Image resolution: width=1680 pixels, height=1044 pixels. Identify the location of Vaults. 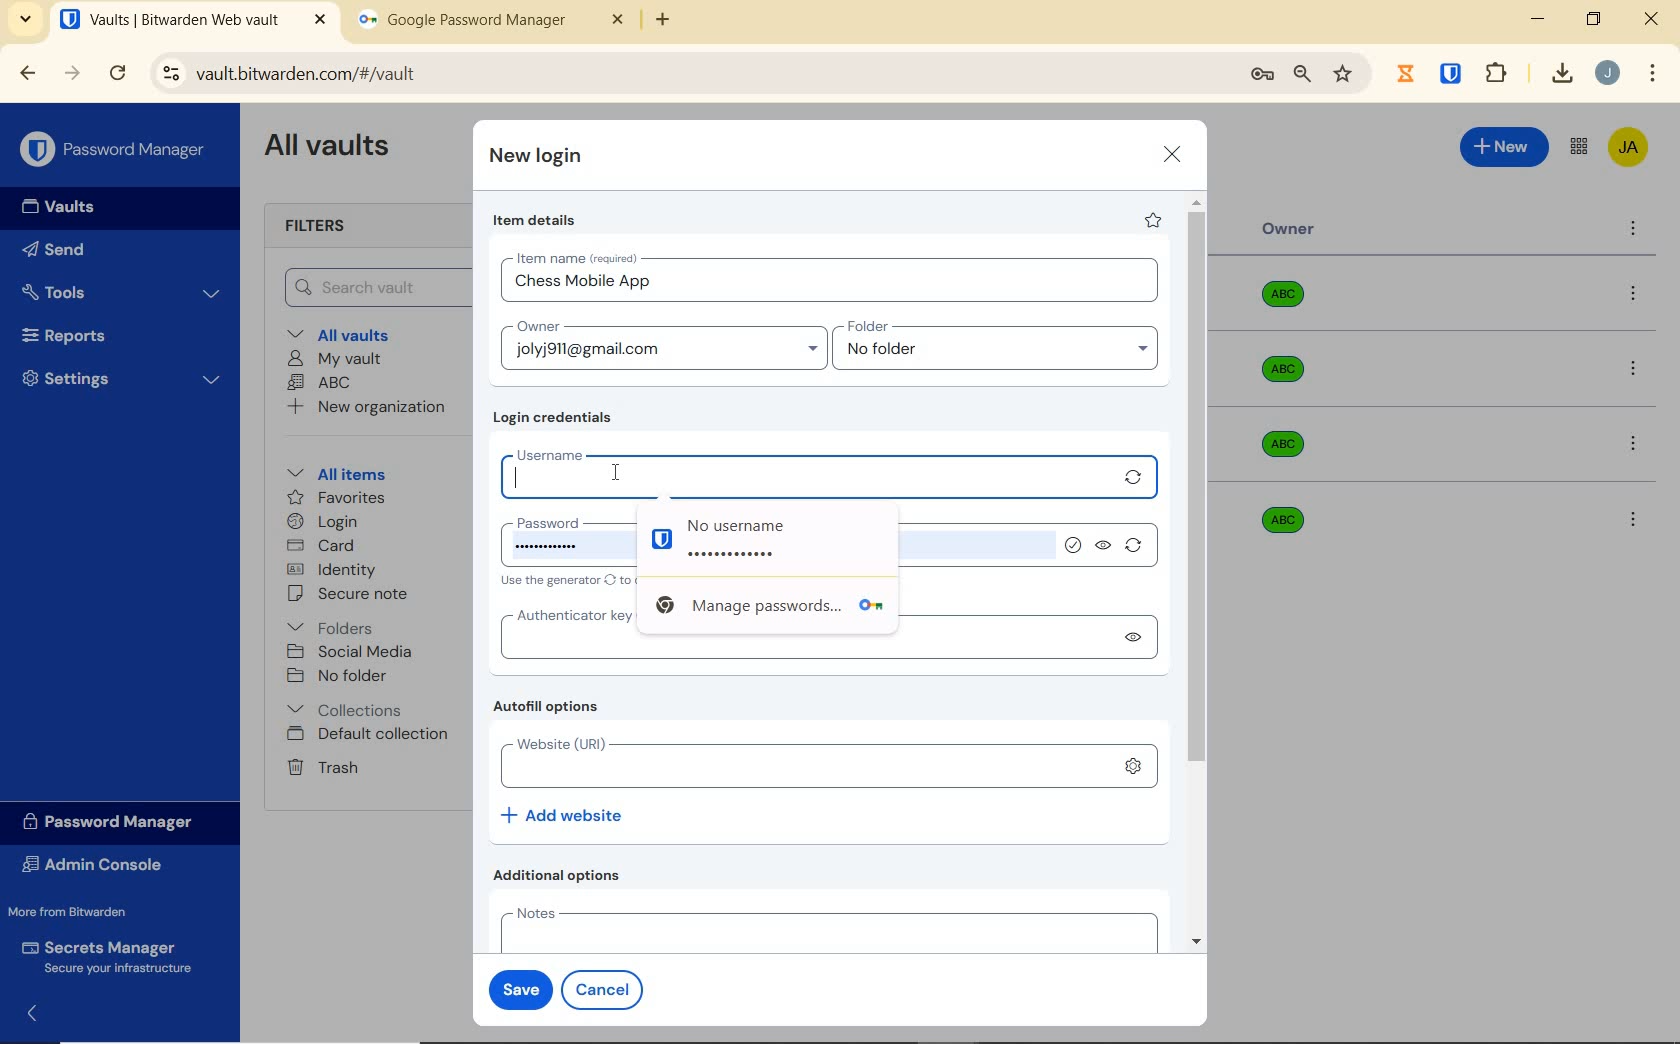
(64, 207).